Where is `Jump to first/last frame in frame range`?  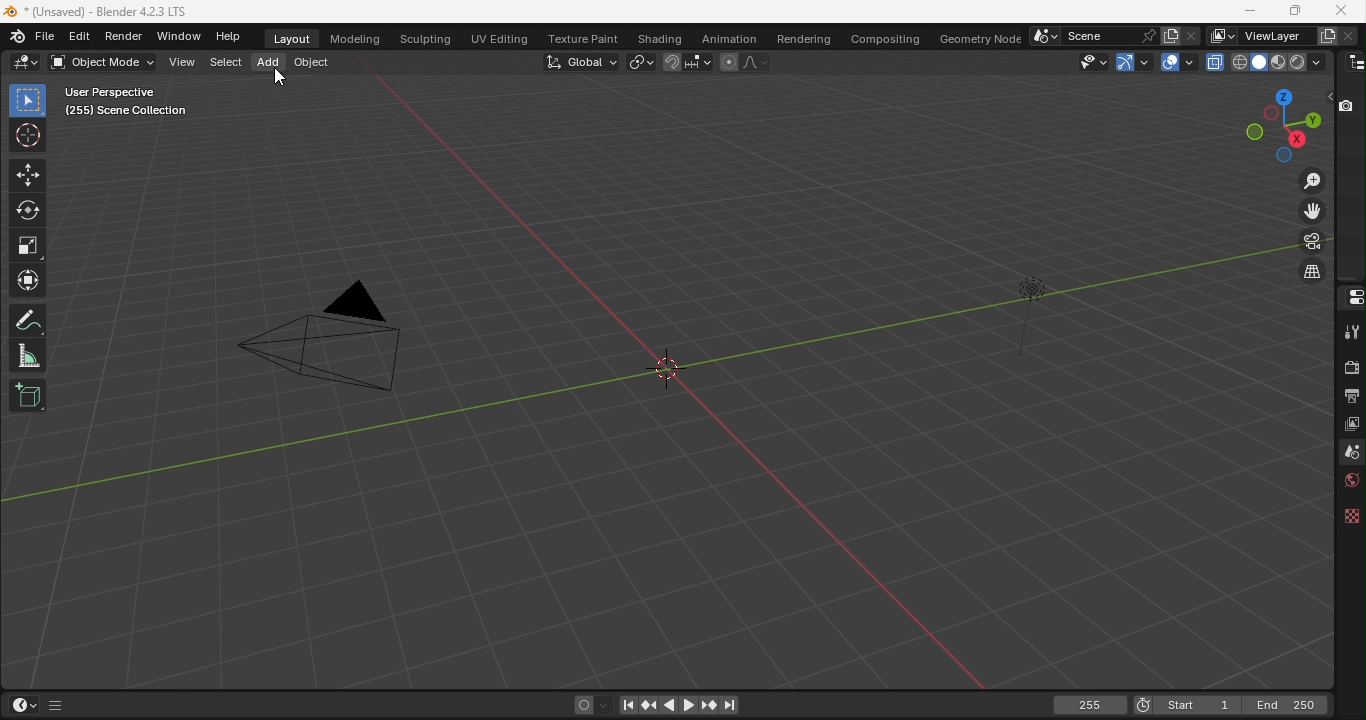
Jump to first/last frame in frame range is located at coordinates (1653, 1845).